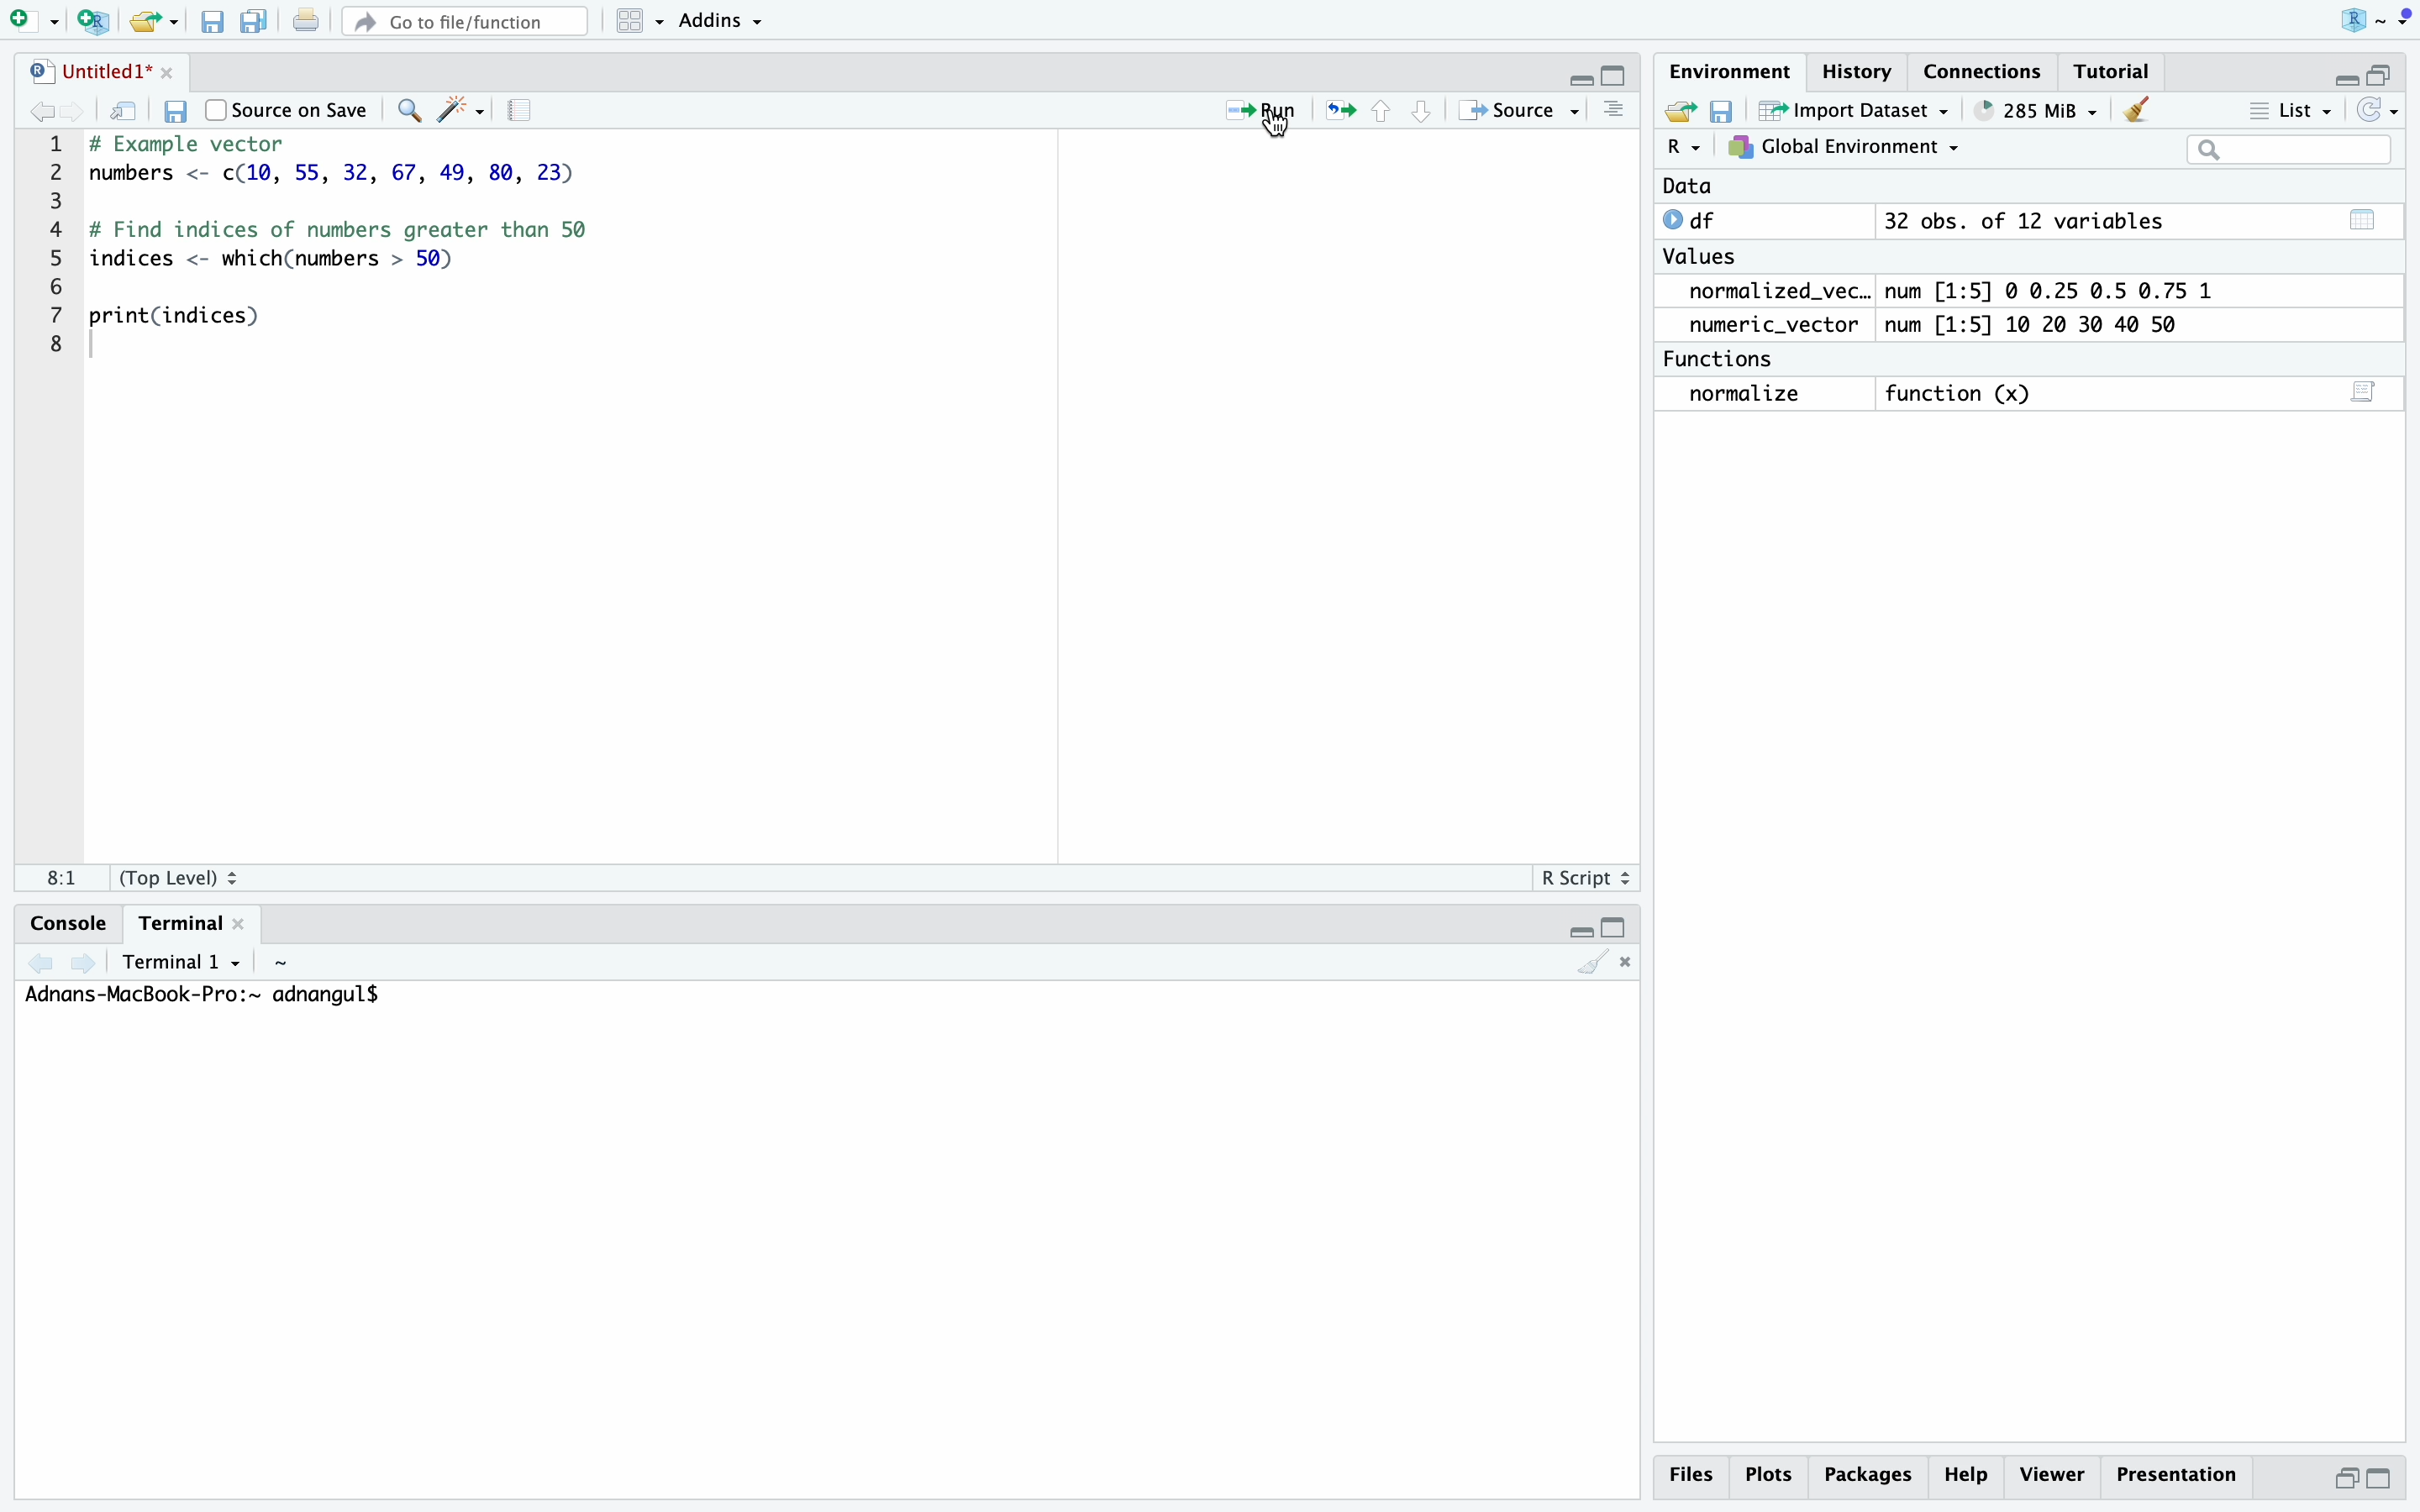 The height and width of the screenshot is (1512, 2420). What do you see at coordinates (1770, 292) in the screenshot?
I see `normalized_vec..` at bounding box center [1770, 292].